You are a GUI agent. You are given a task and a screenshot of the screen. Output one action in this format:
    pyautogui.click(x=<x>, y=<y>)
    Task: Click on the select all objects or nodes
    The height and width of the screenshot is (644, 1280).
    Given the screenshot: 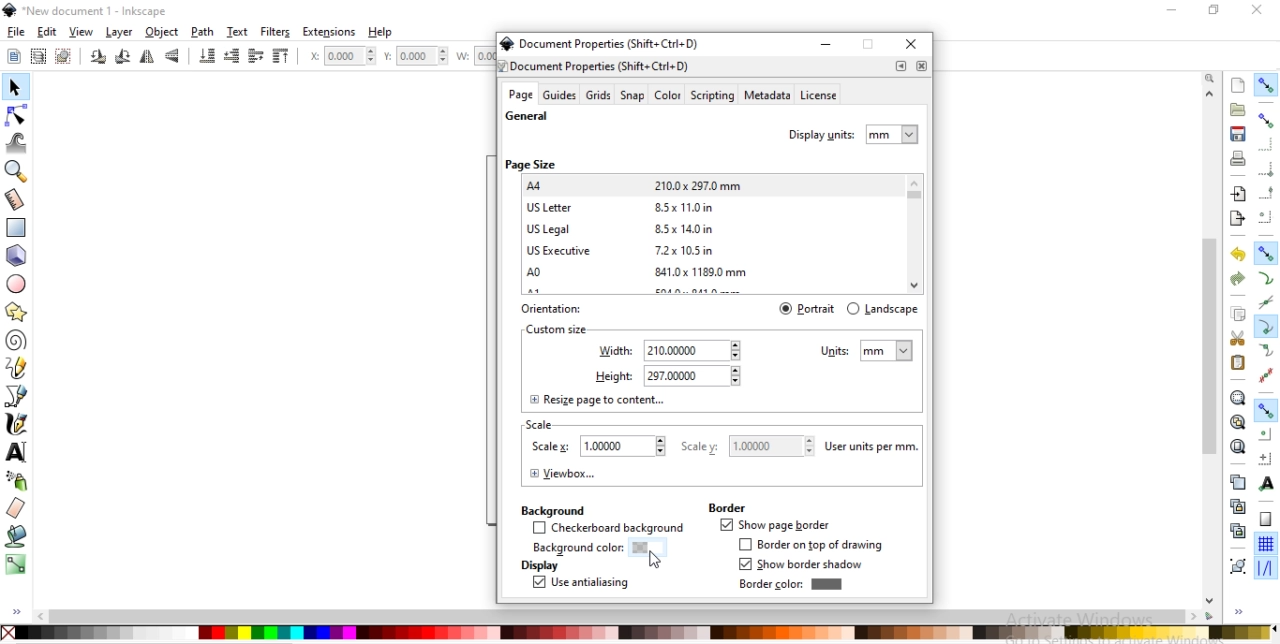 What is the action you would take?
    pyautogui.click(x=13, y=54)
    